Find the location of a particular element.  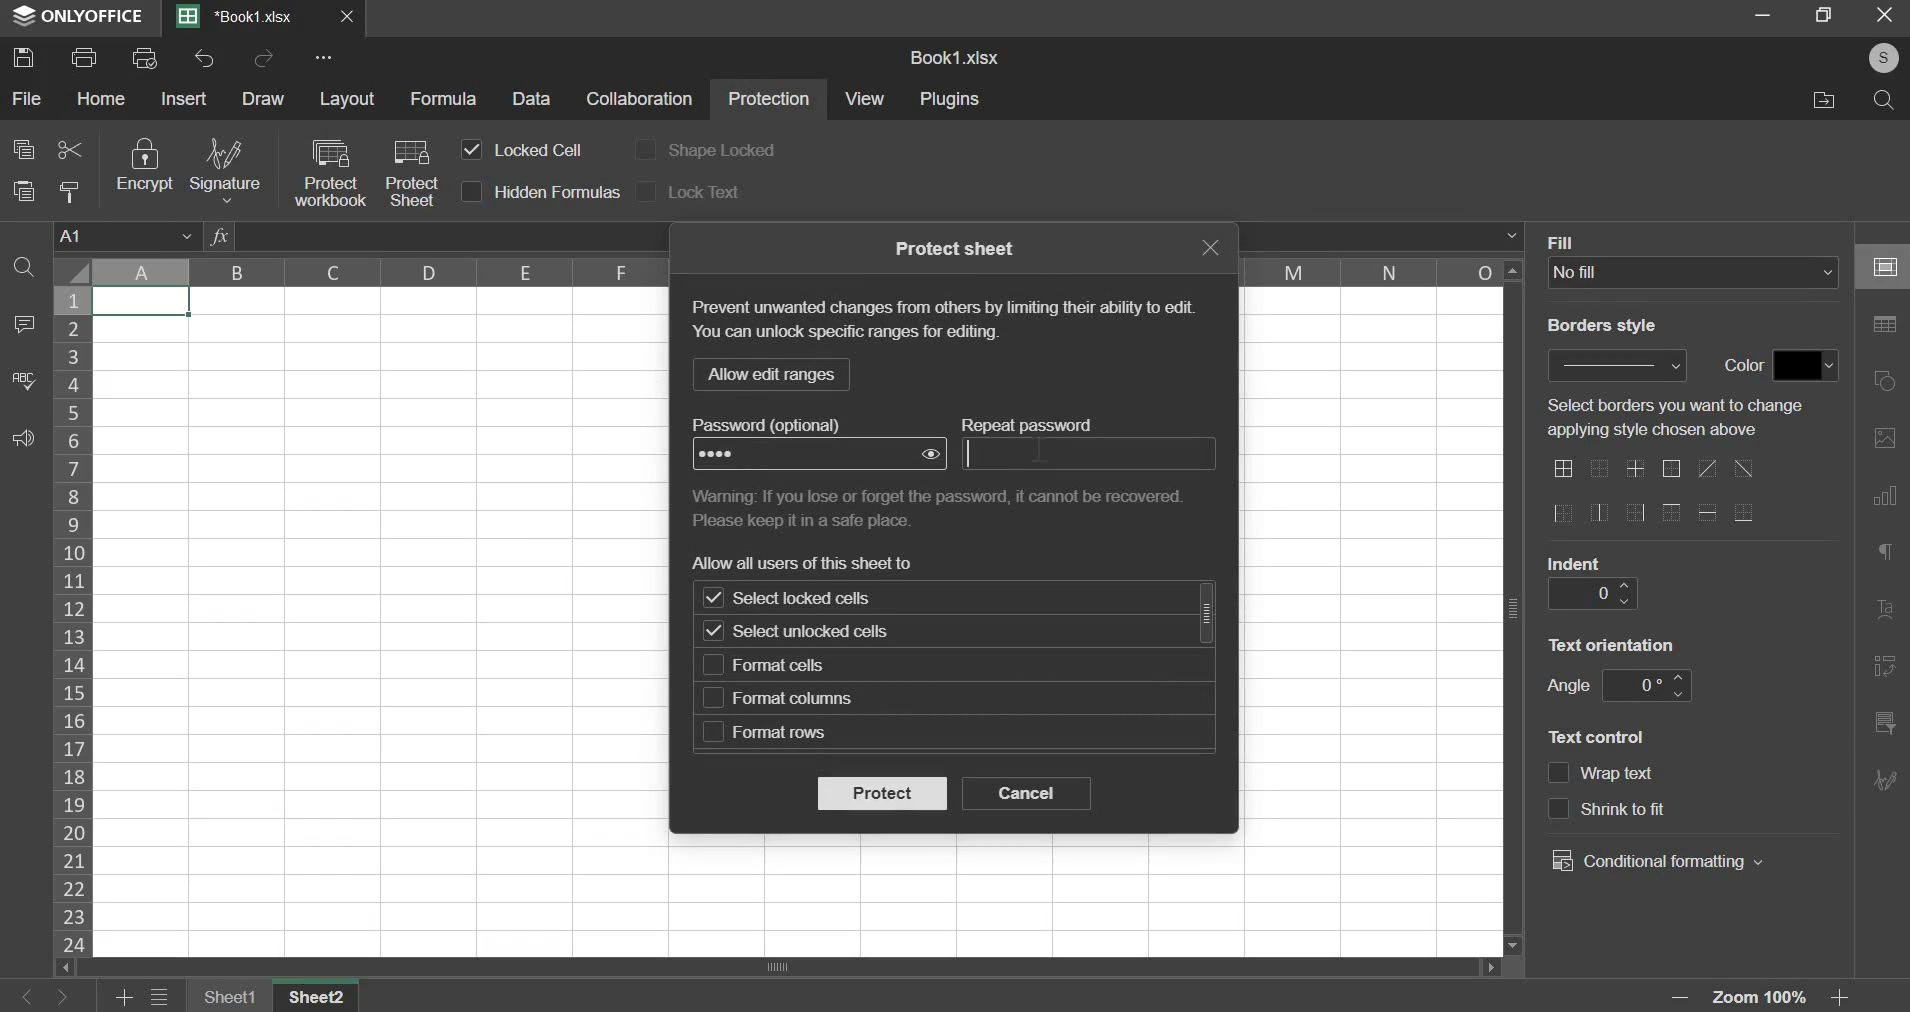

border options is located at coordinates (1562, 514).